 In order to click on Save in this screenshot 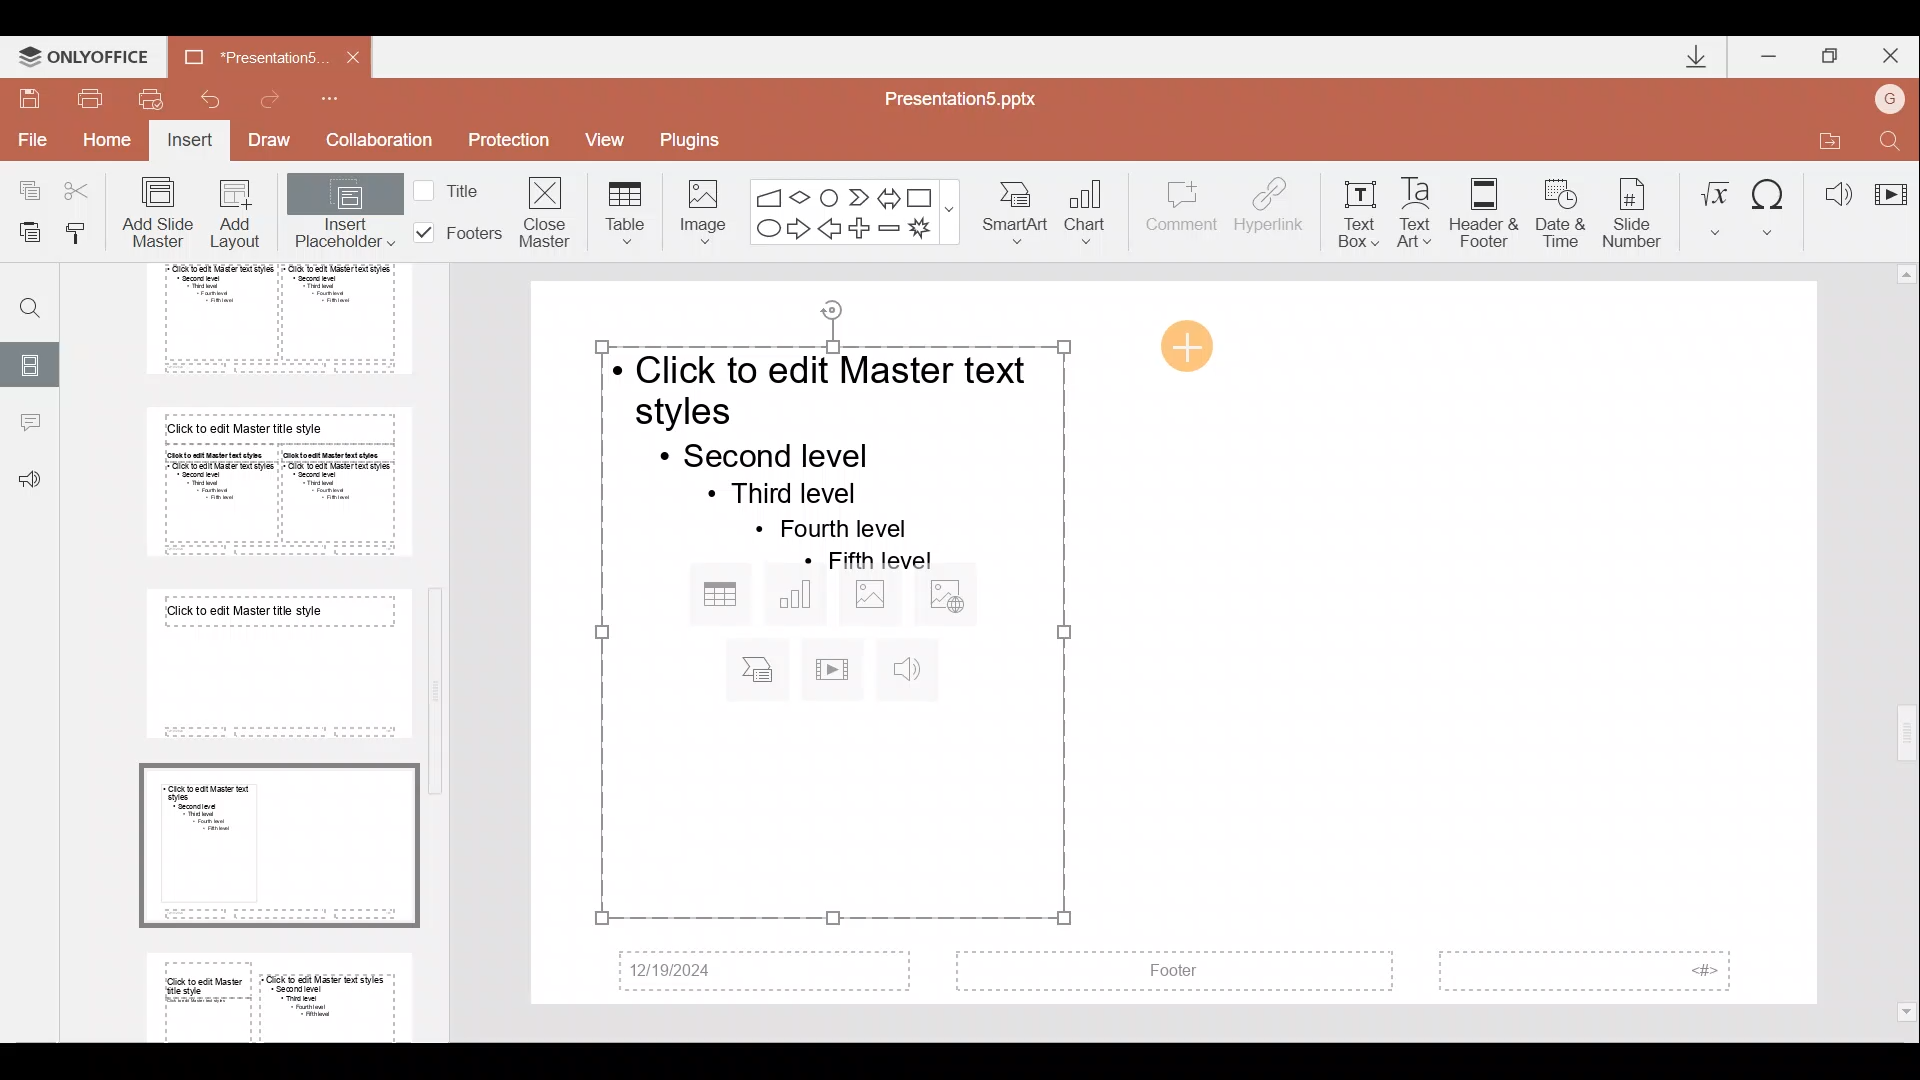, I will do `click(30, 96)`.